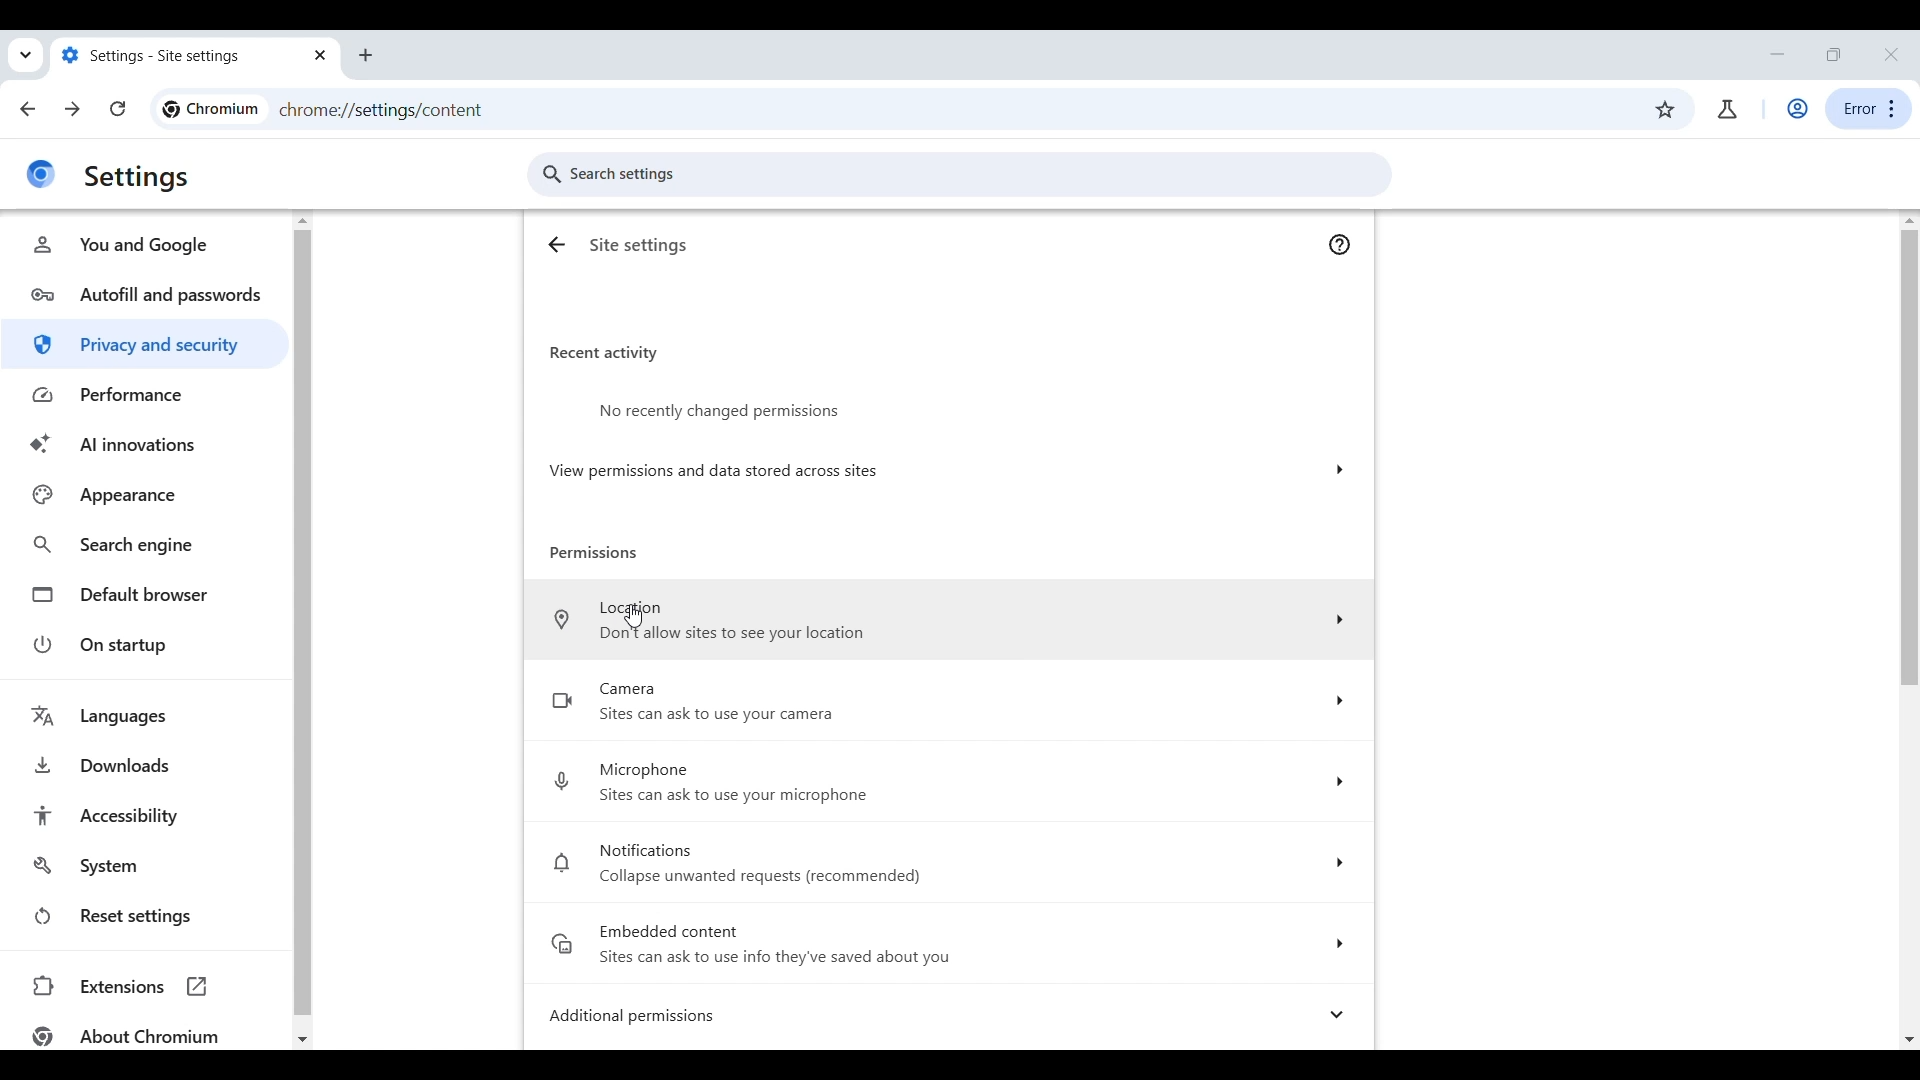 This screenshot has width=1920, height=1080. I want to click on Recently changed permissions history, so click(950, 403).